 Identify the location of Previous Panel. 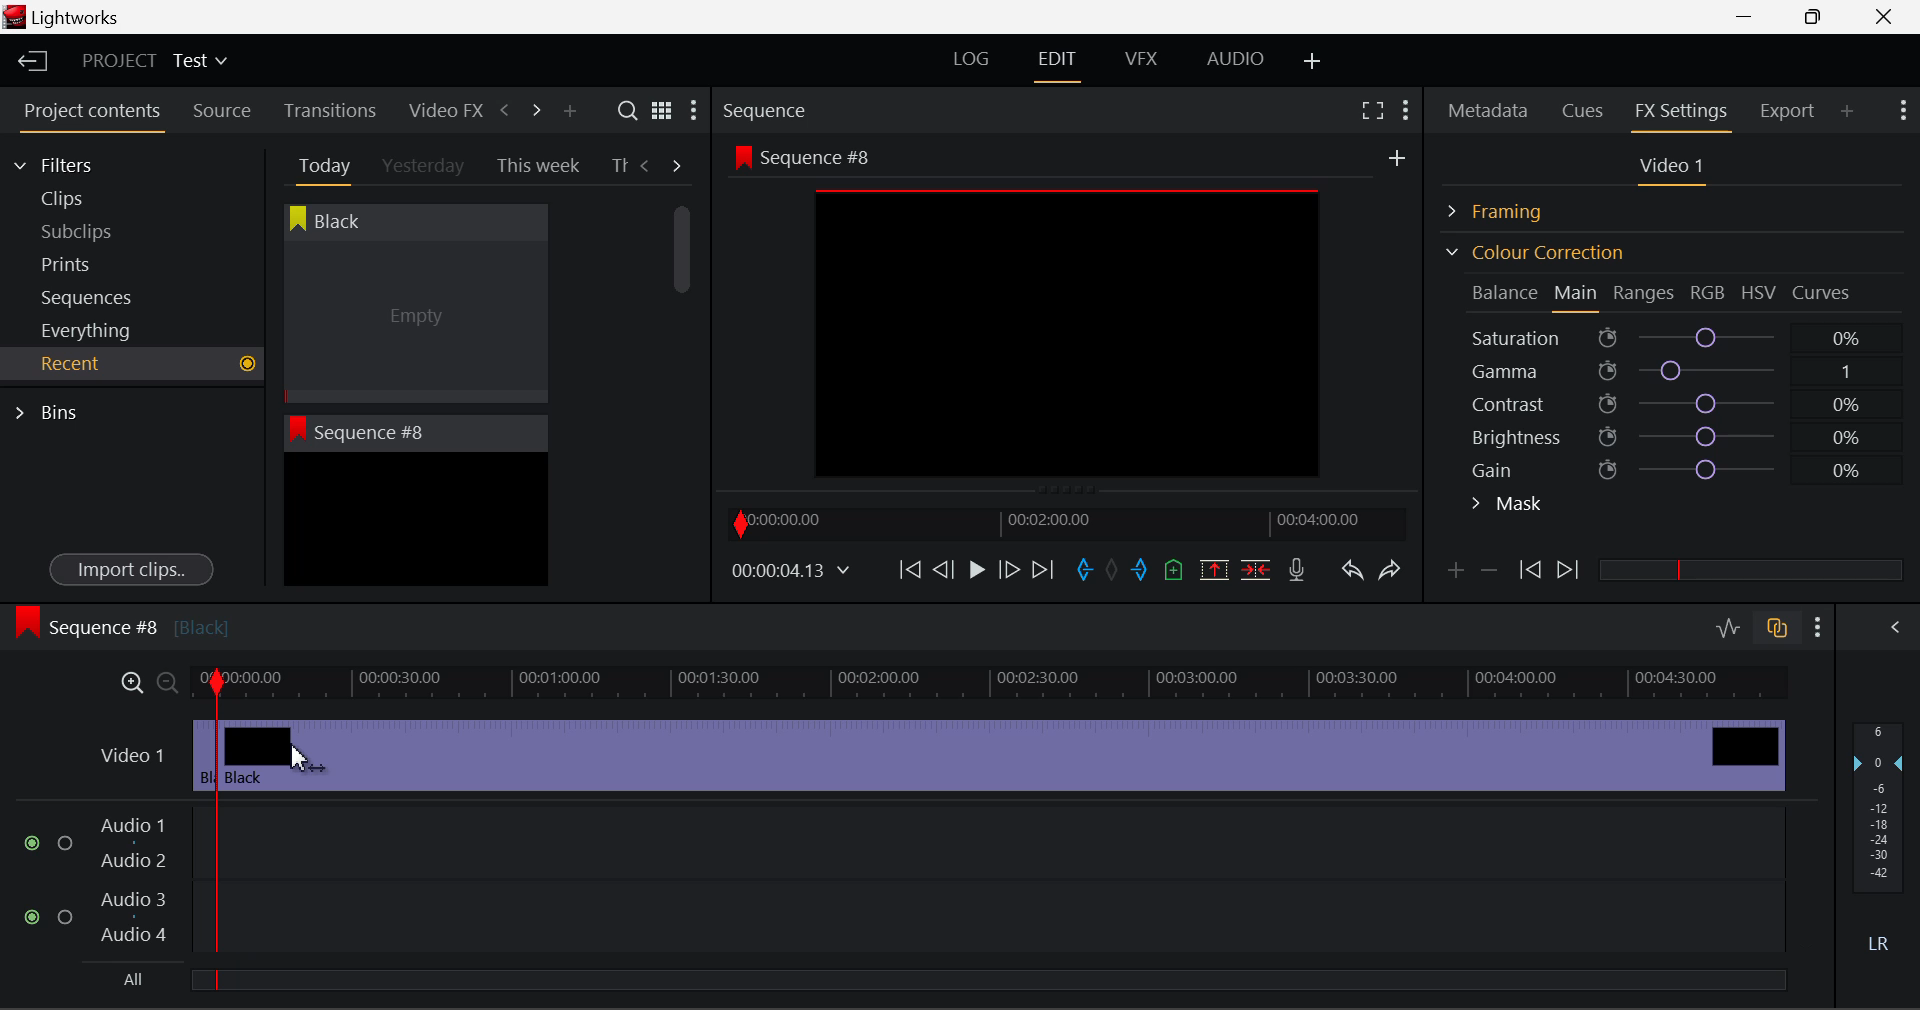
(504, 111).